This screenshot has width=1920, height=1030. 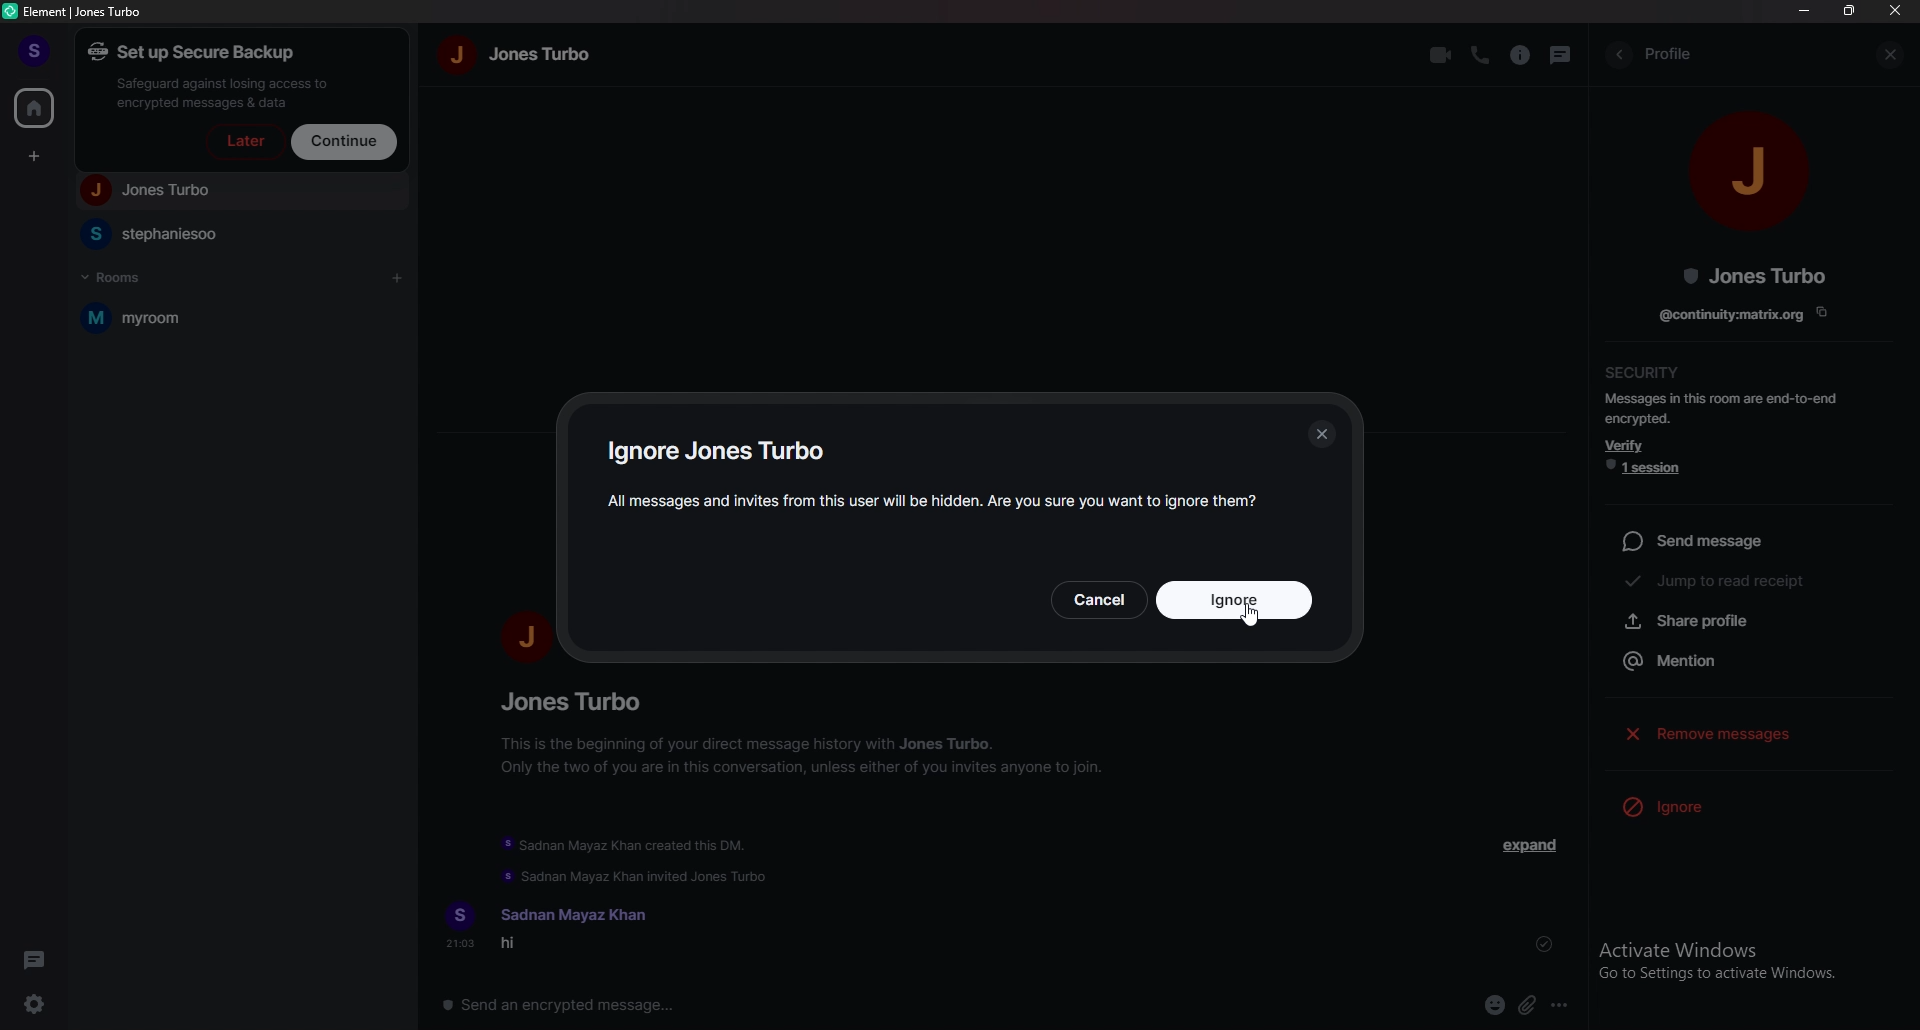 What do you see at coordinates (1521, 55) in the screenshot?
I see `info` at bounding box center [1521, 55].